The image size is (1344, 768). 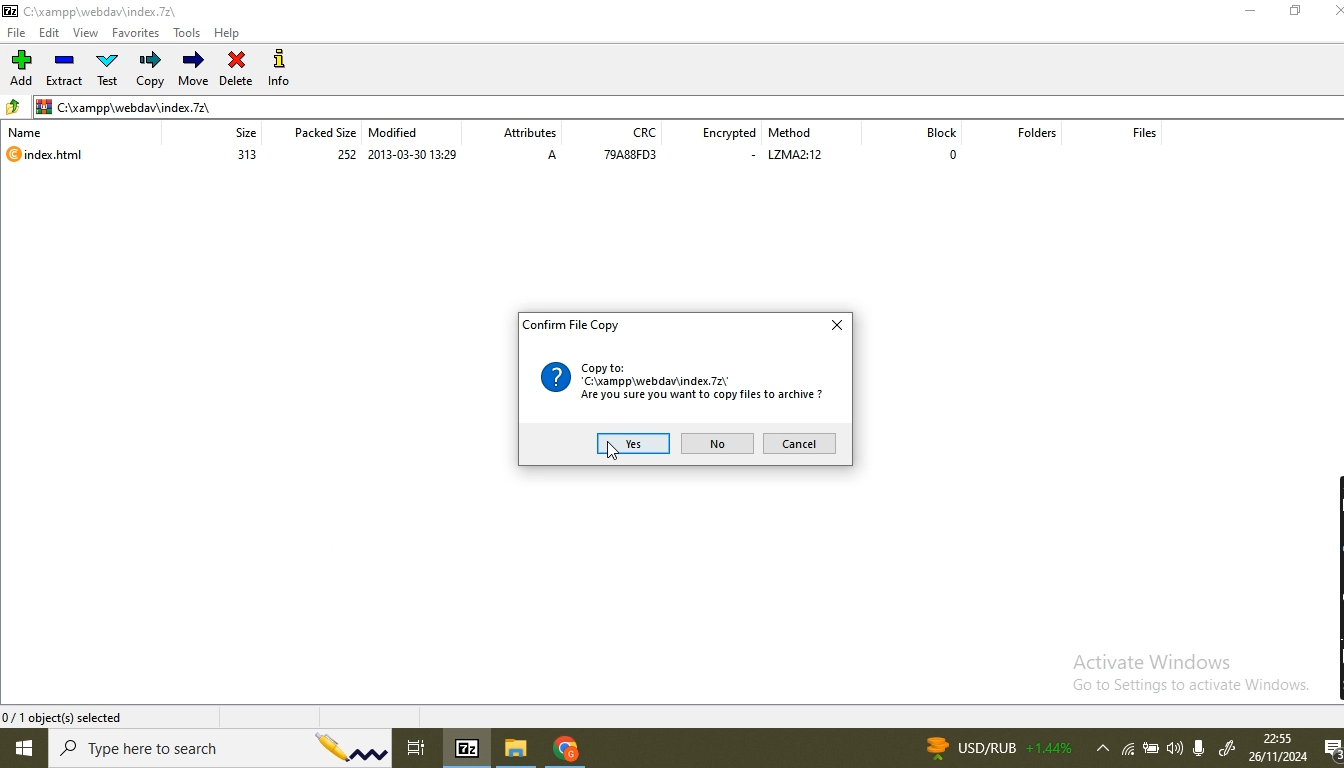 What do you see at coordinates (633, 158) in the screenshot?
I see `79A88fD3` at bounding box center [633, 158].